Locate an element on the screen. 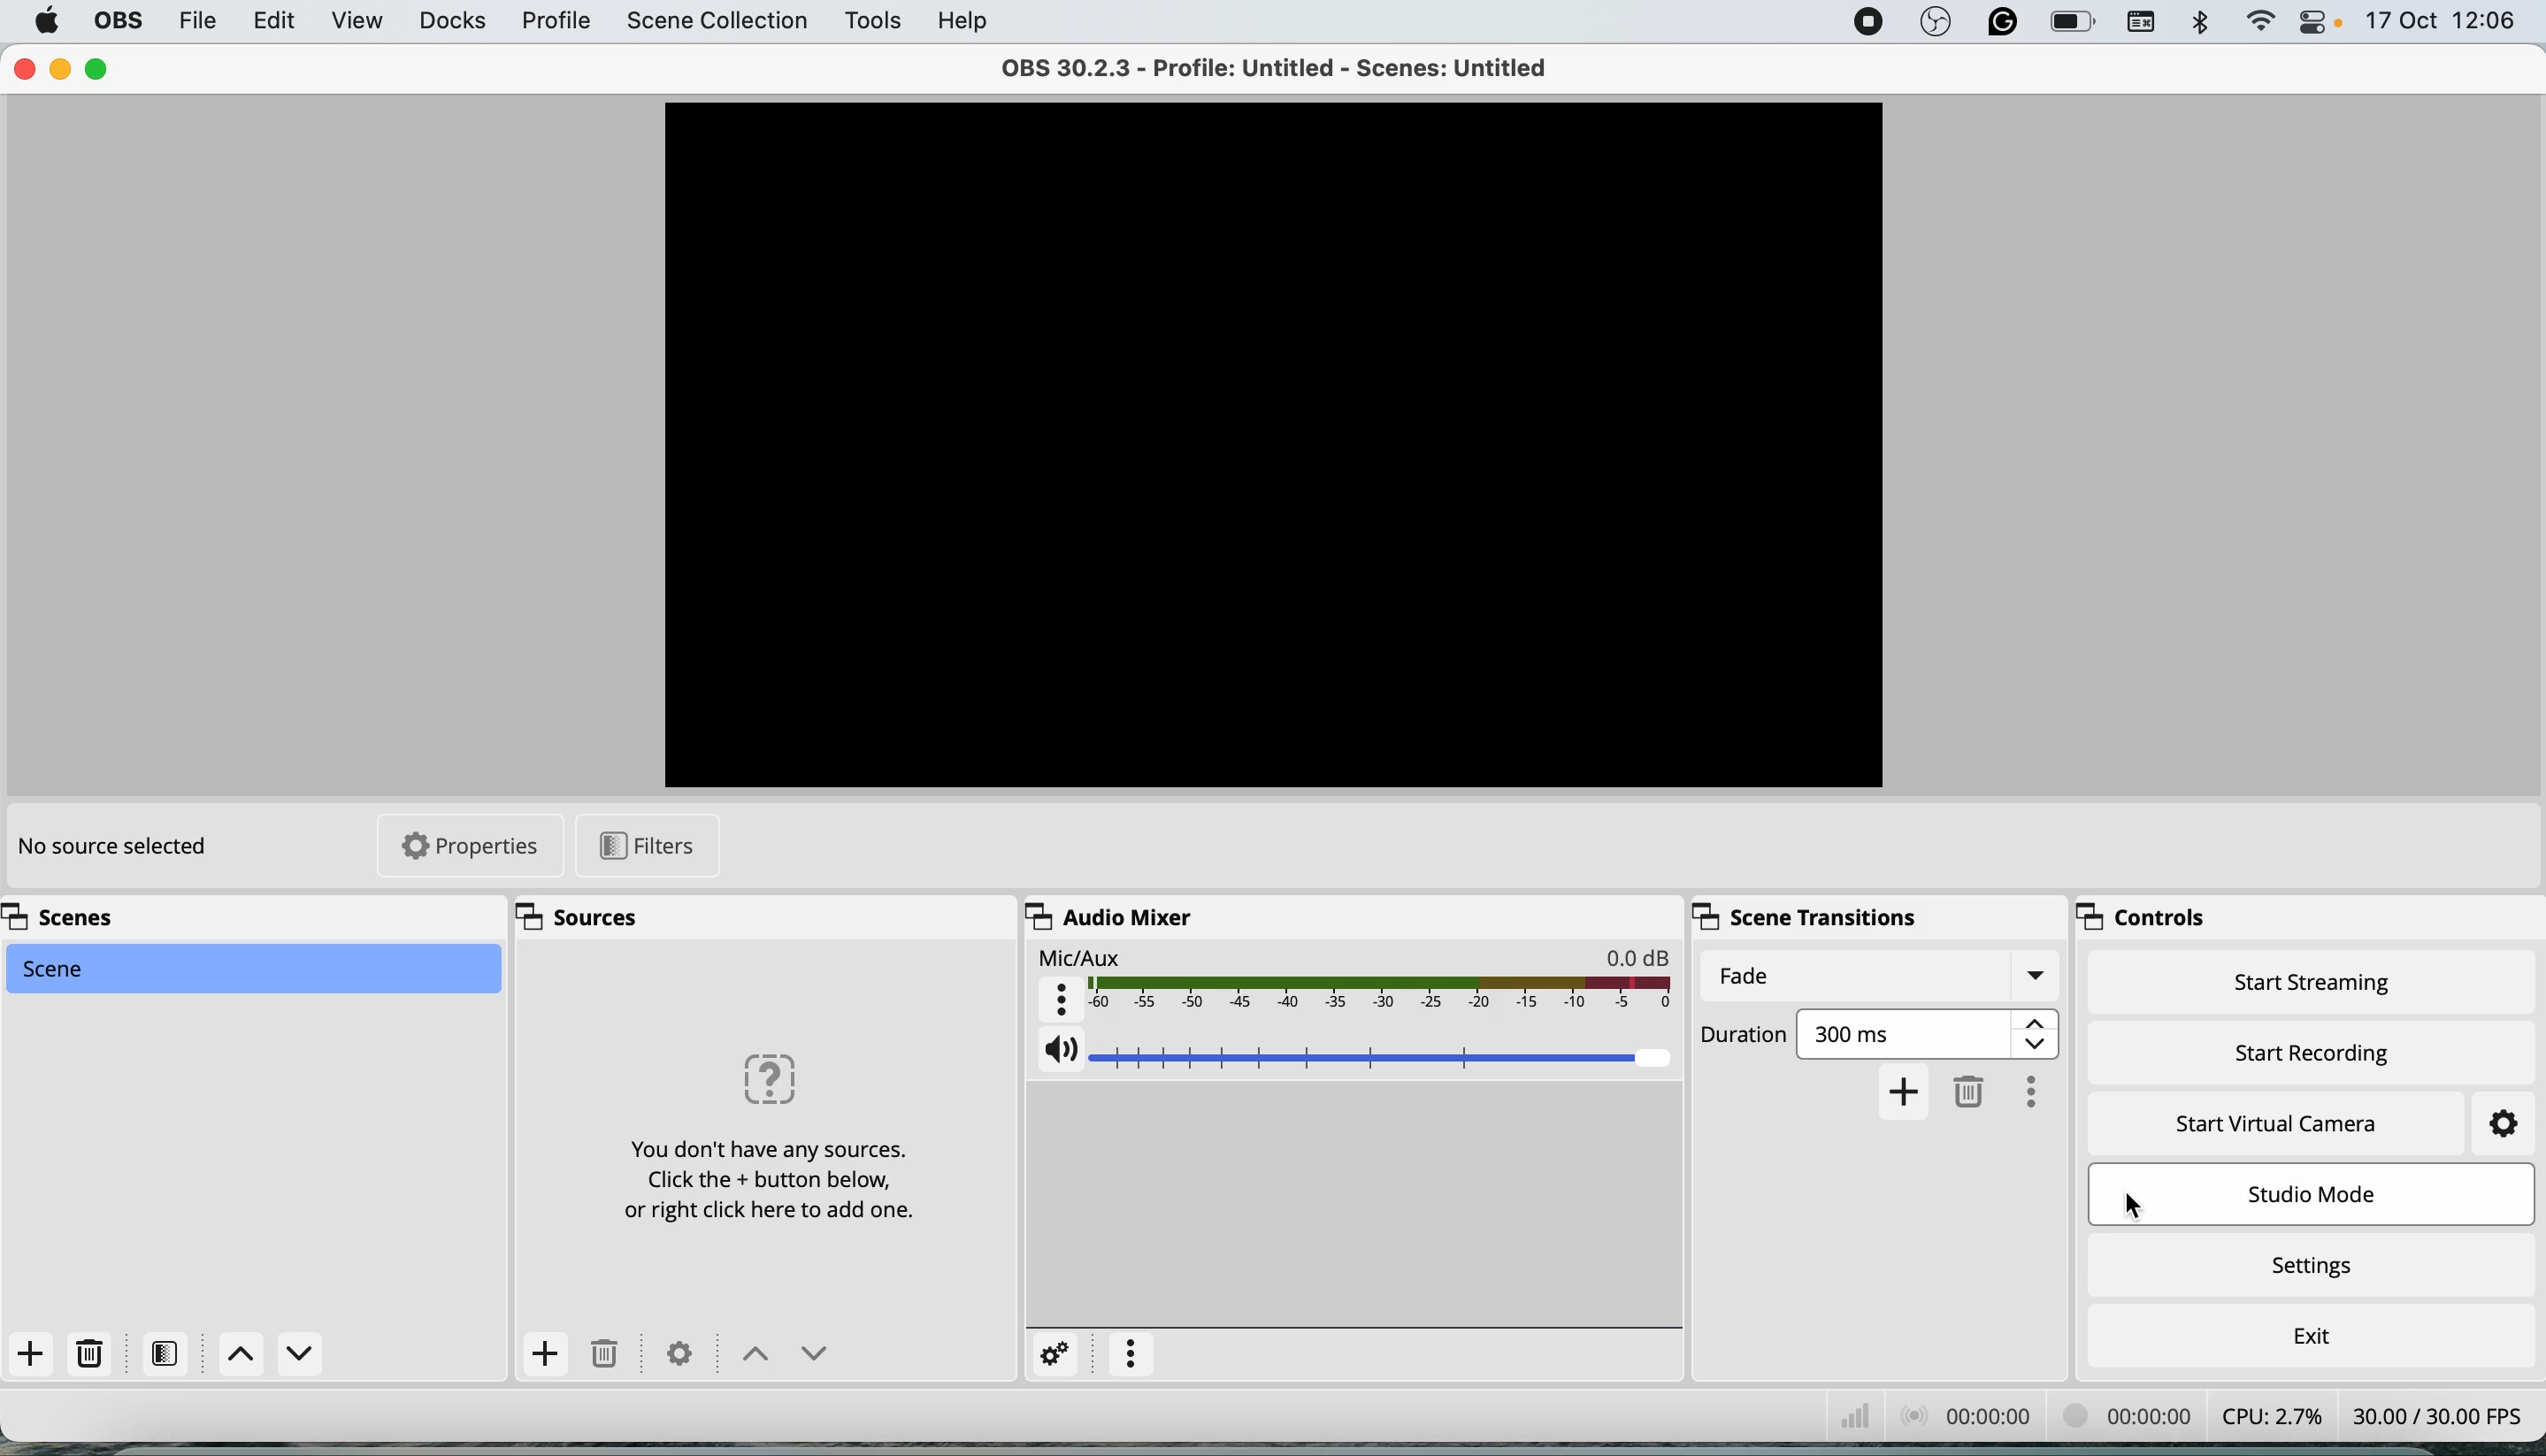 Image resolution: width=2546 pixels, height=1456 pixels. screen recorder is located at coordinates (1873, 21).